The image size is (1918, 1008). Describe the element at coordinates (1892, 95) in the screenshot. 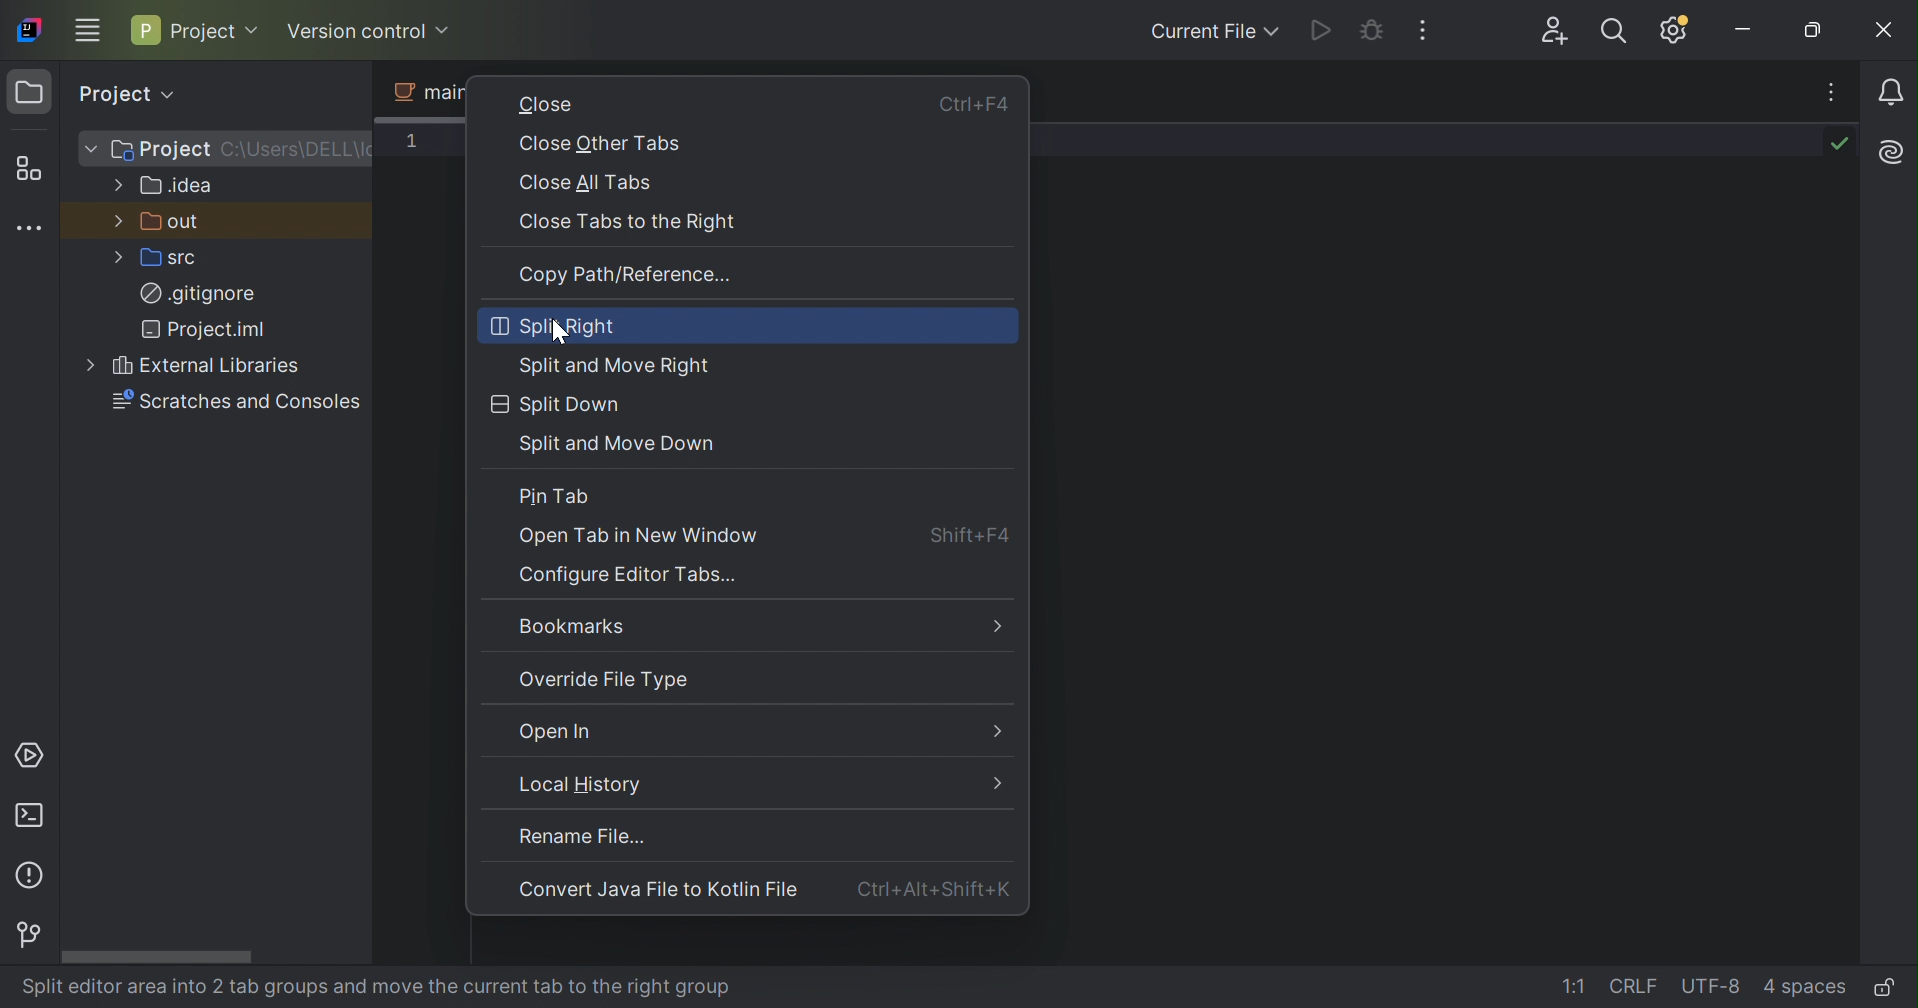

I see `Notifications` at that location.